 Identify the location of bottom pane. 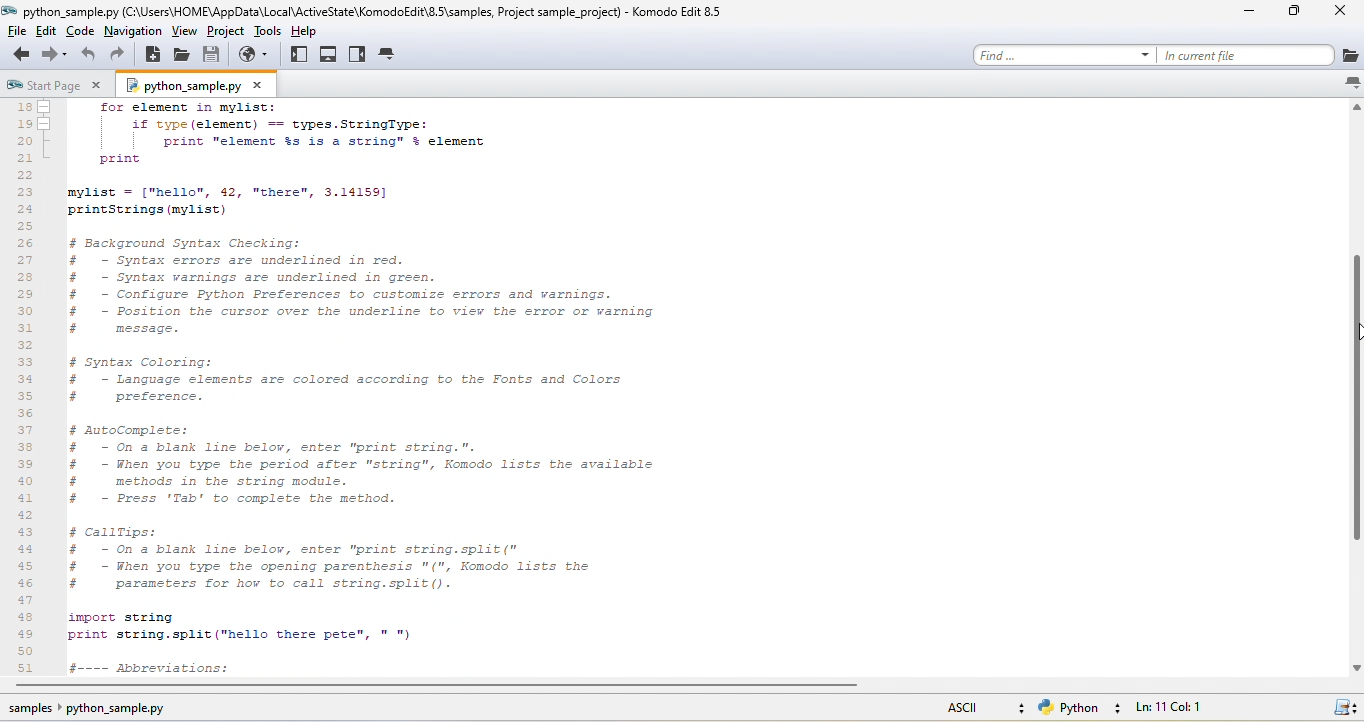
(329, 55).